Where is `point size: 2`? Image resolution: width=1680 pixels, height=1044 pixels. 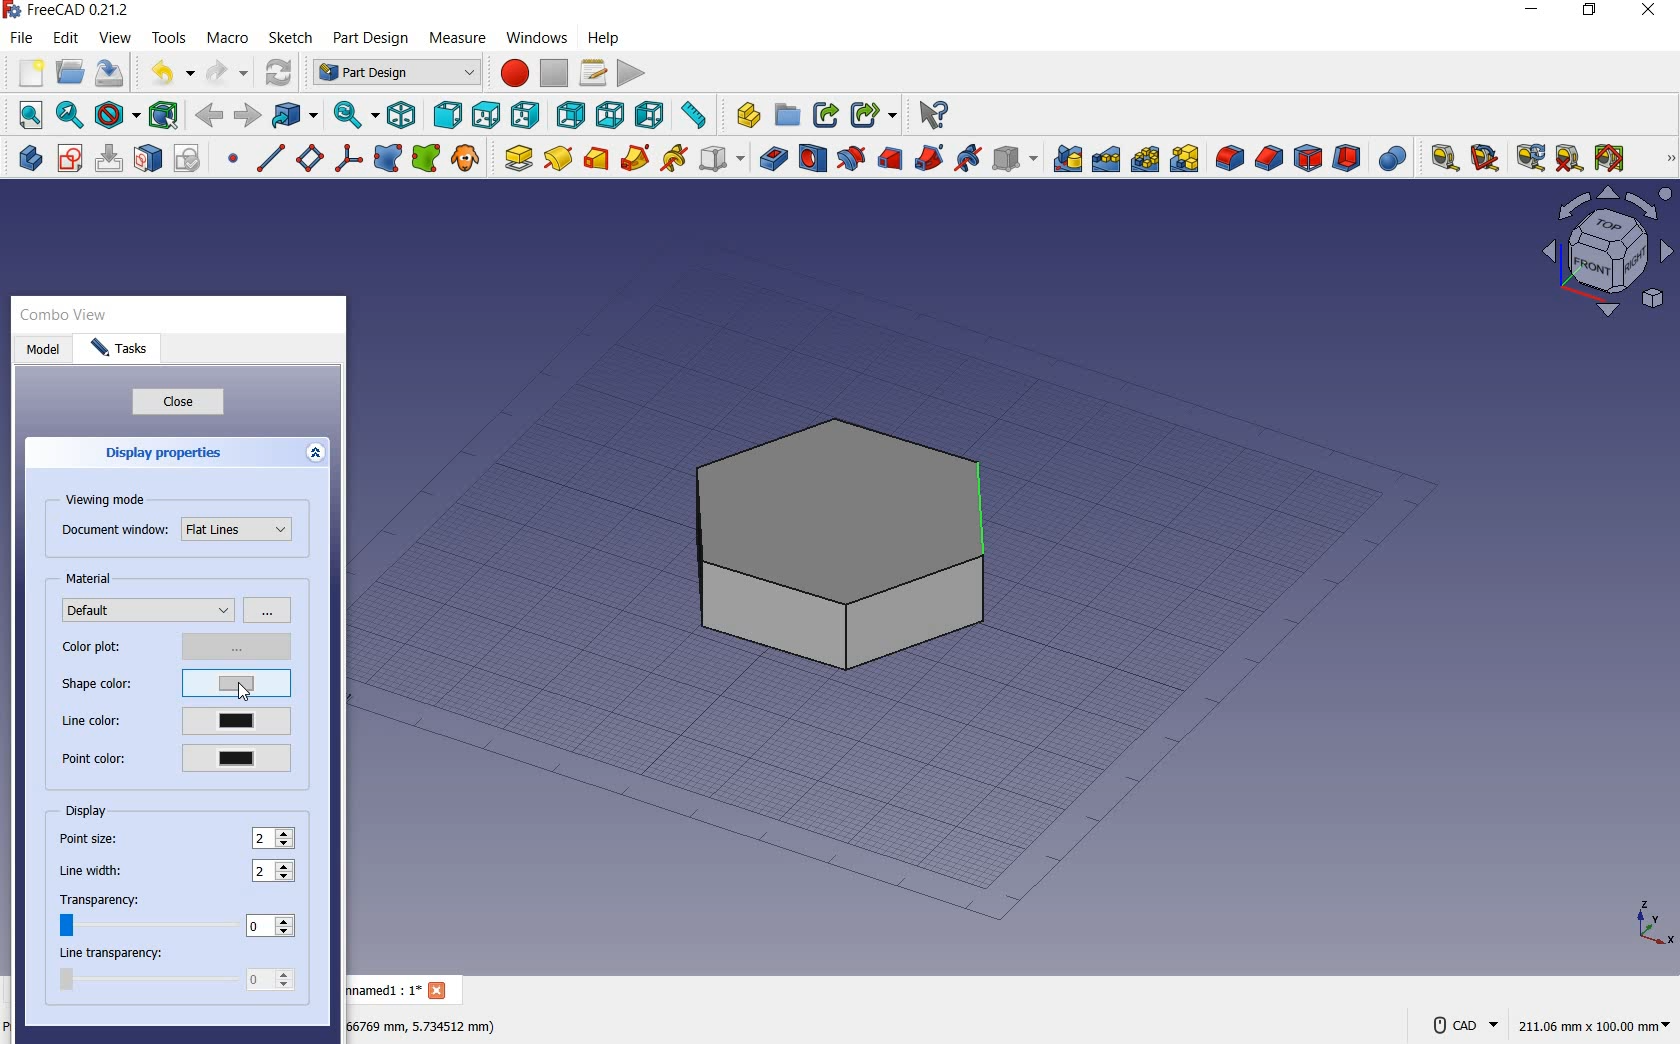 point size: 2 is located at coordinates (271, 837).